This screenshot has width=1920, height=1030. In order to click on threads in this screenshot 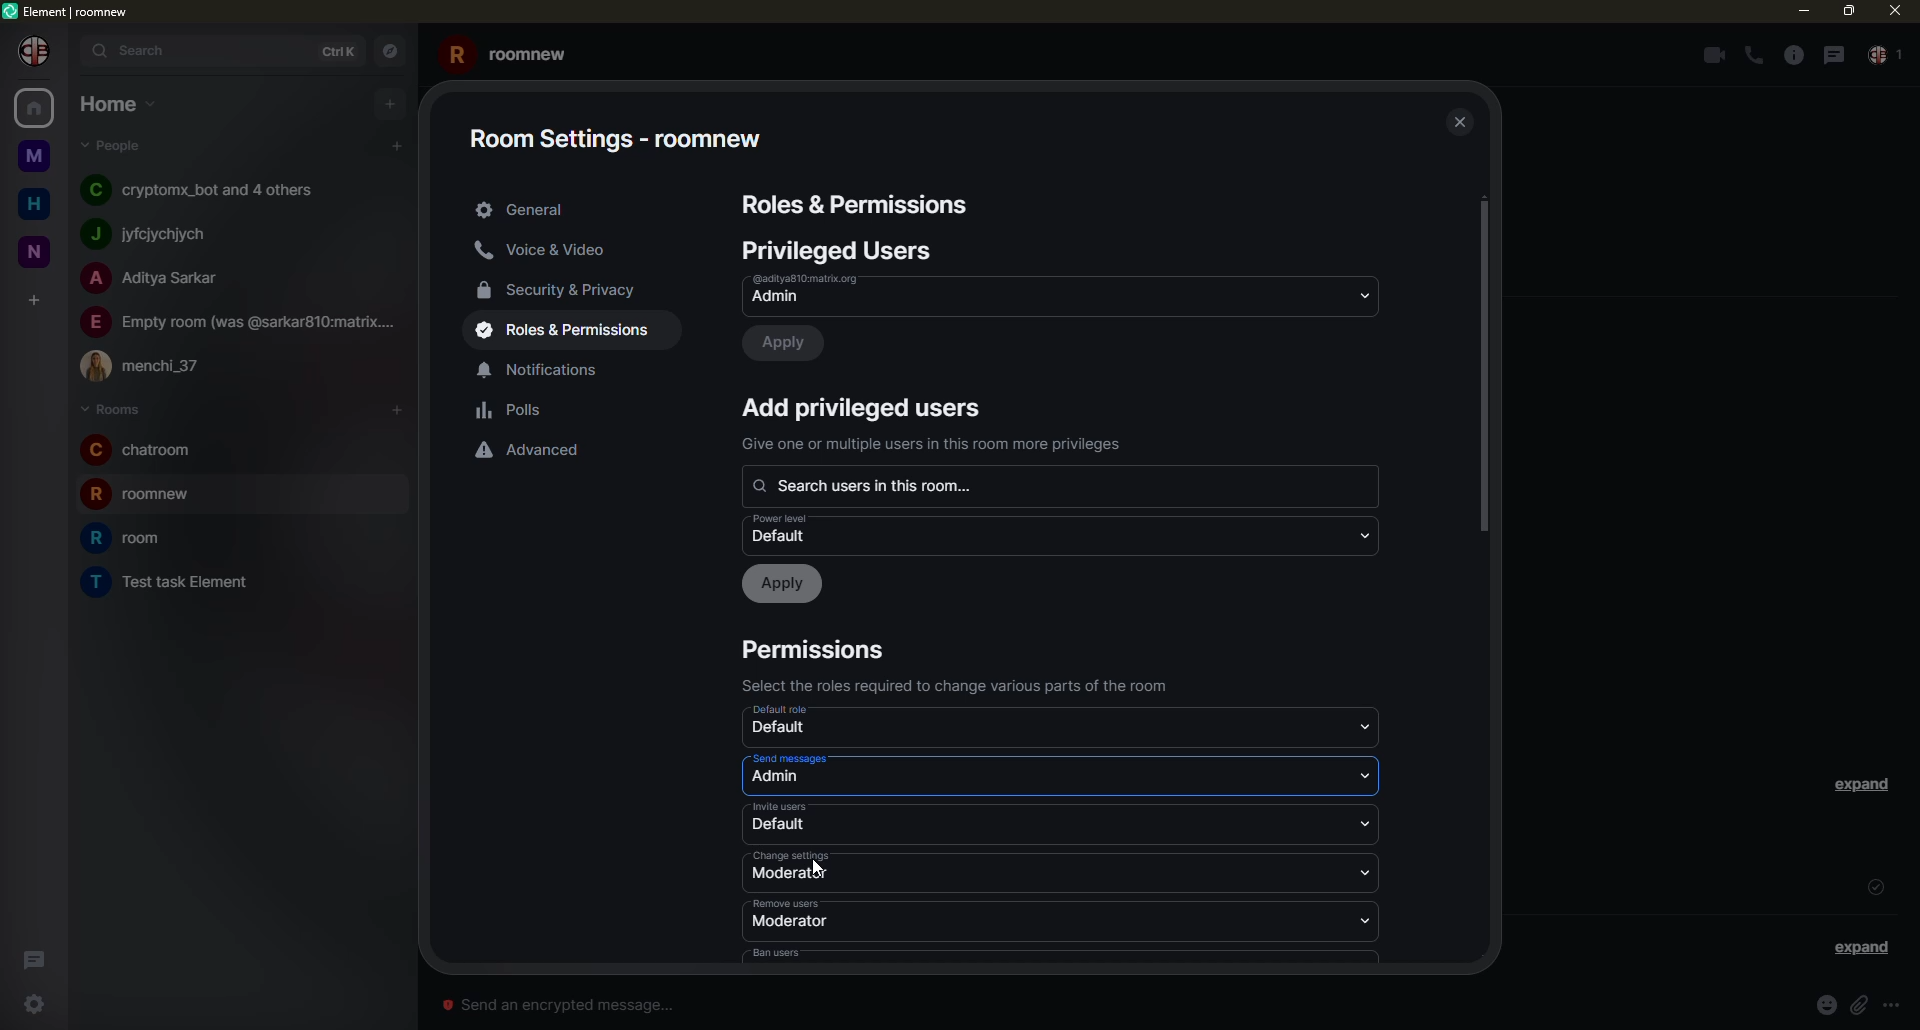, I will do `click(1833, 54)`.